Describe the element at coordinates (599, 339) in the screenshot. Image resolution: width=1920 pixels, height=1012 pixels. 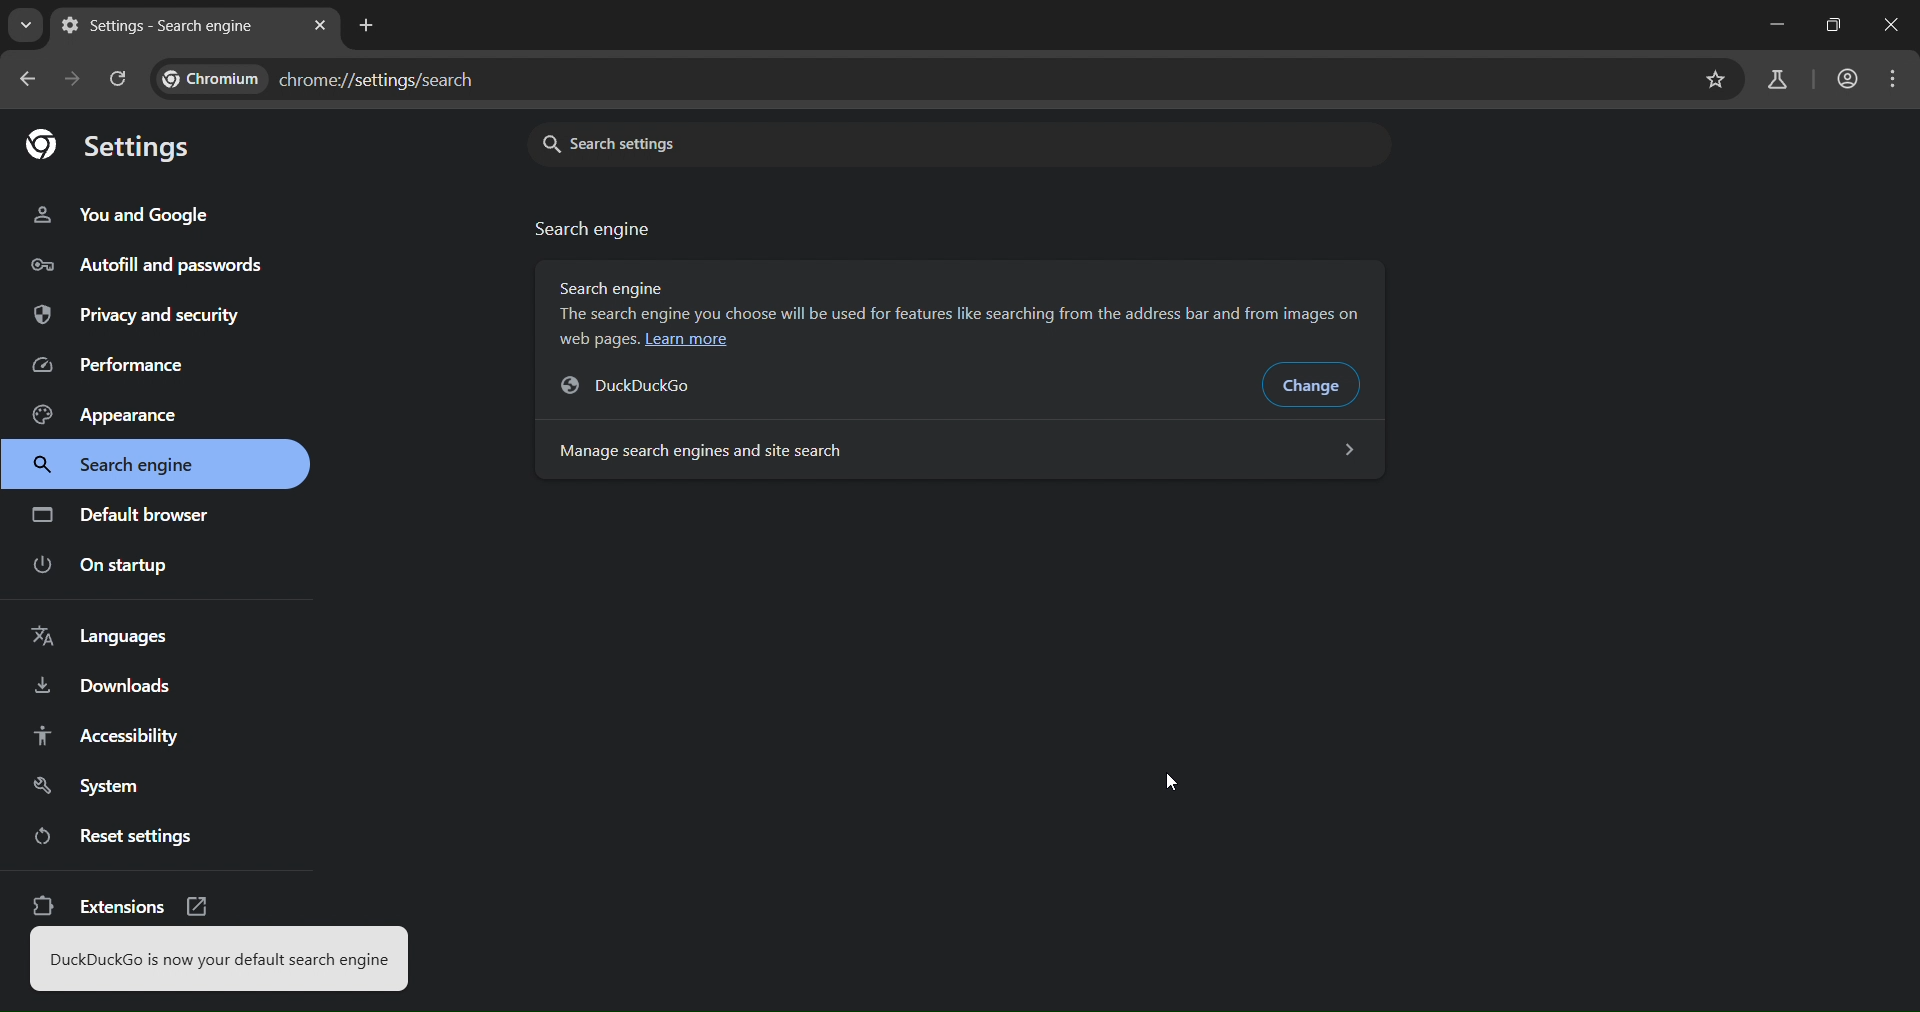
I see `web pages.` at that location.